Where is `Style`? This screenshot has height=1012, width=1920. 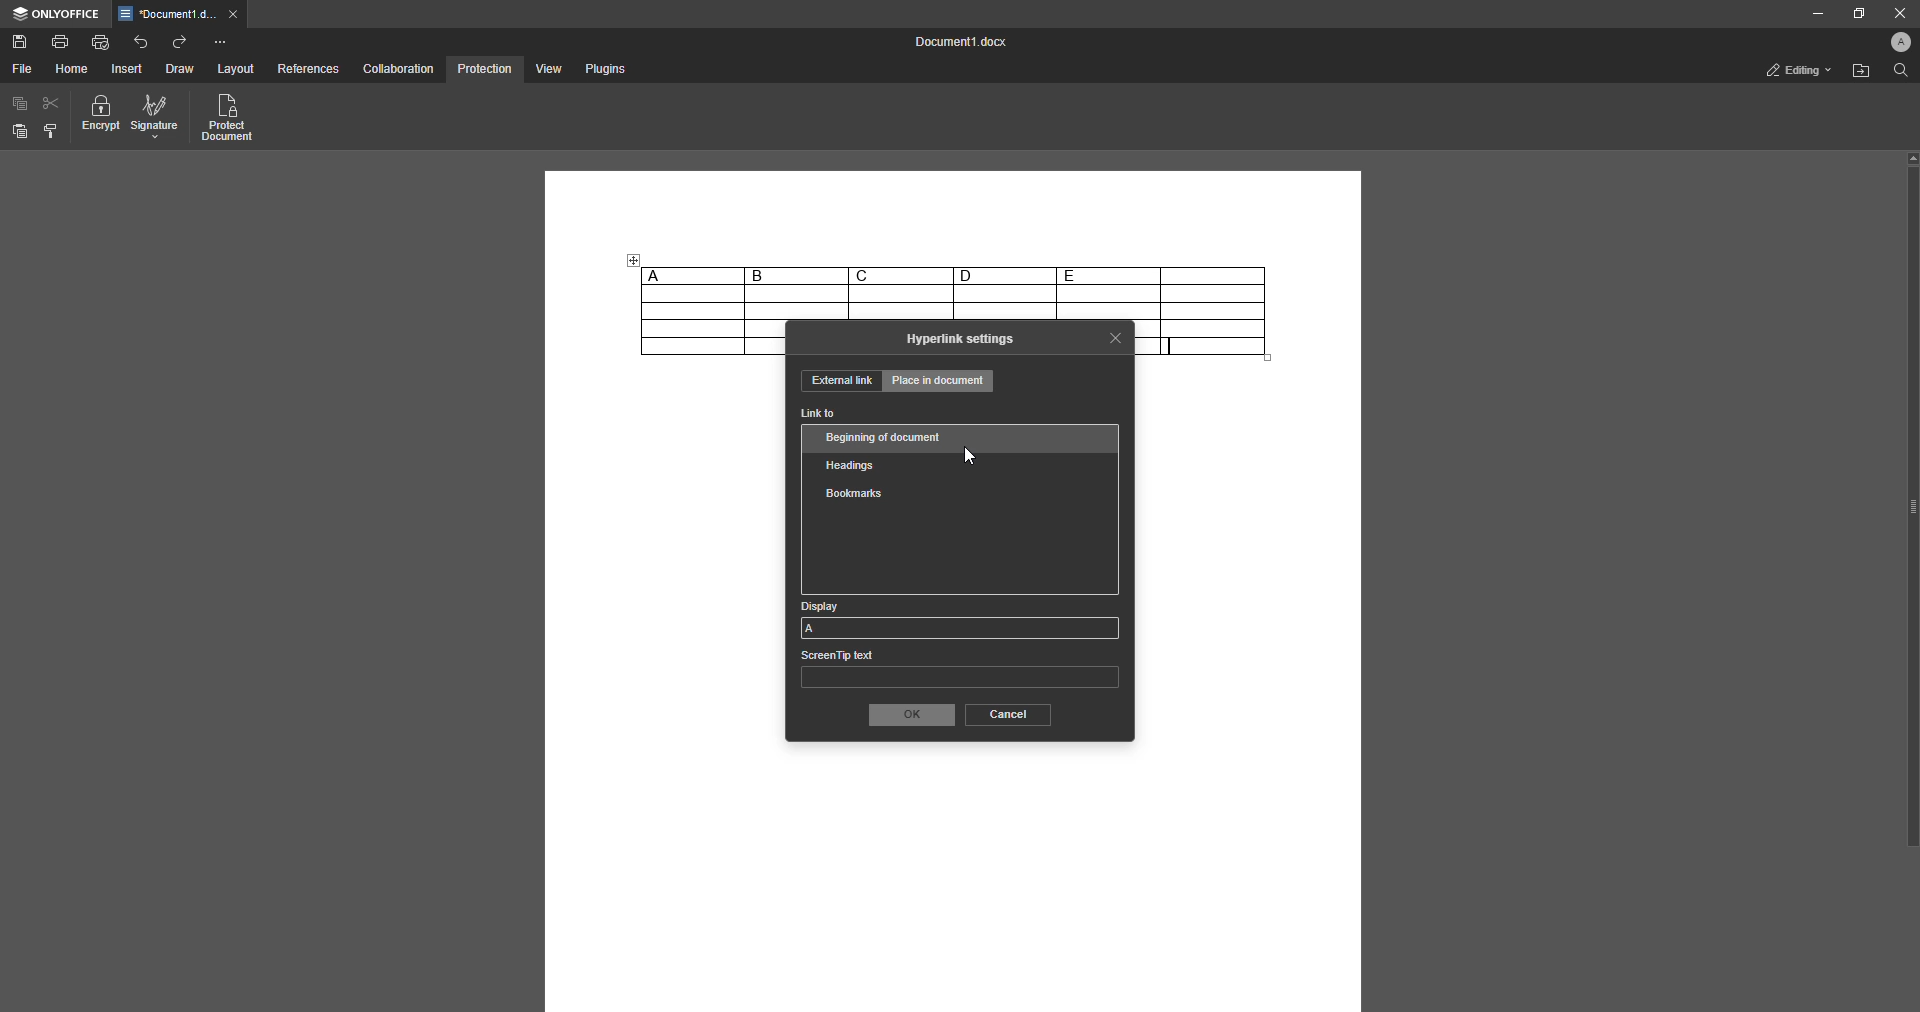 Style is located at coordinates (52, 131).